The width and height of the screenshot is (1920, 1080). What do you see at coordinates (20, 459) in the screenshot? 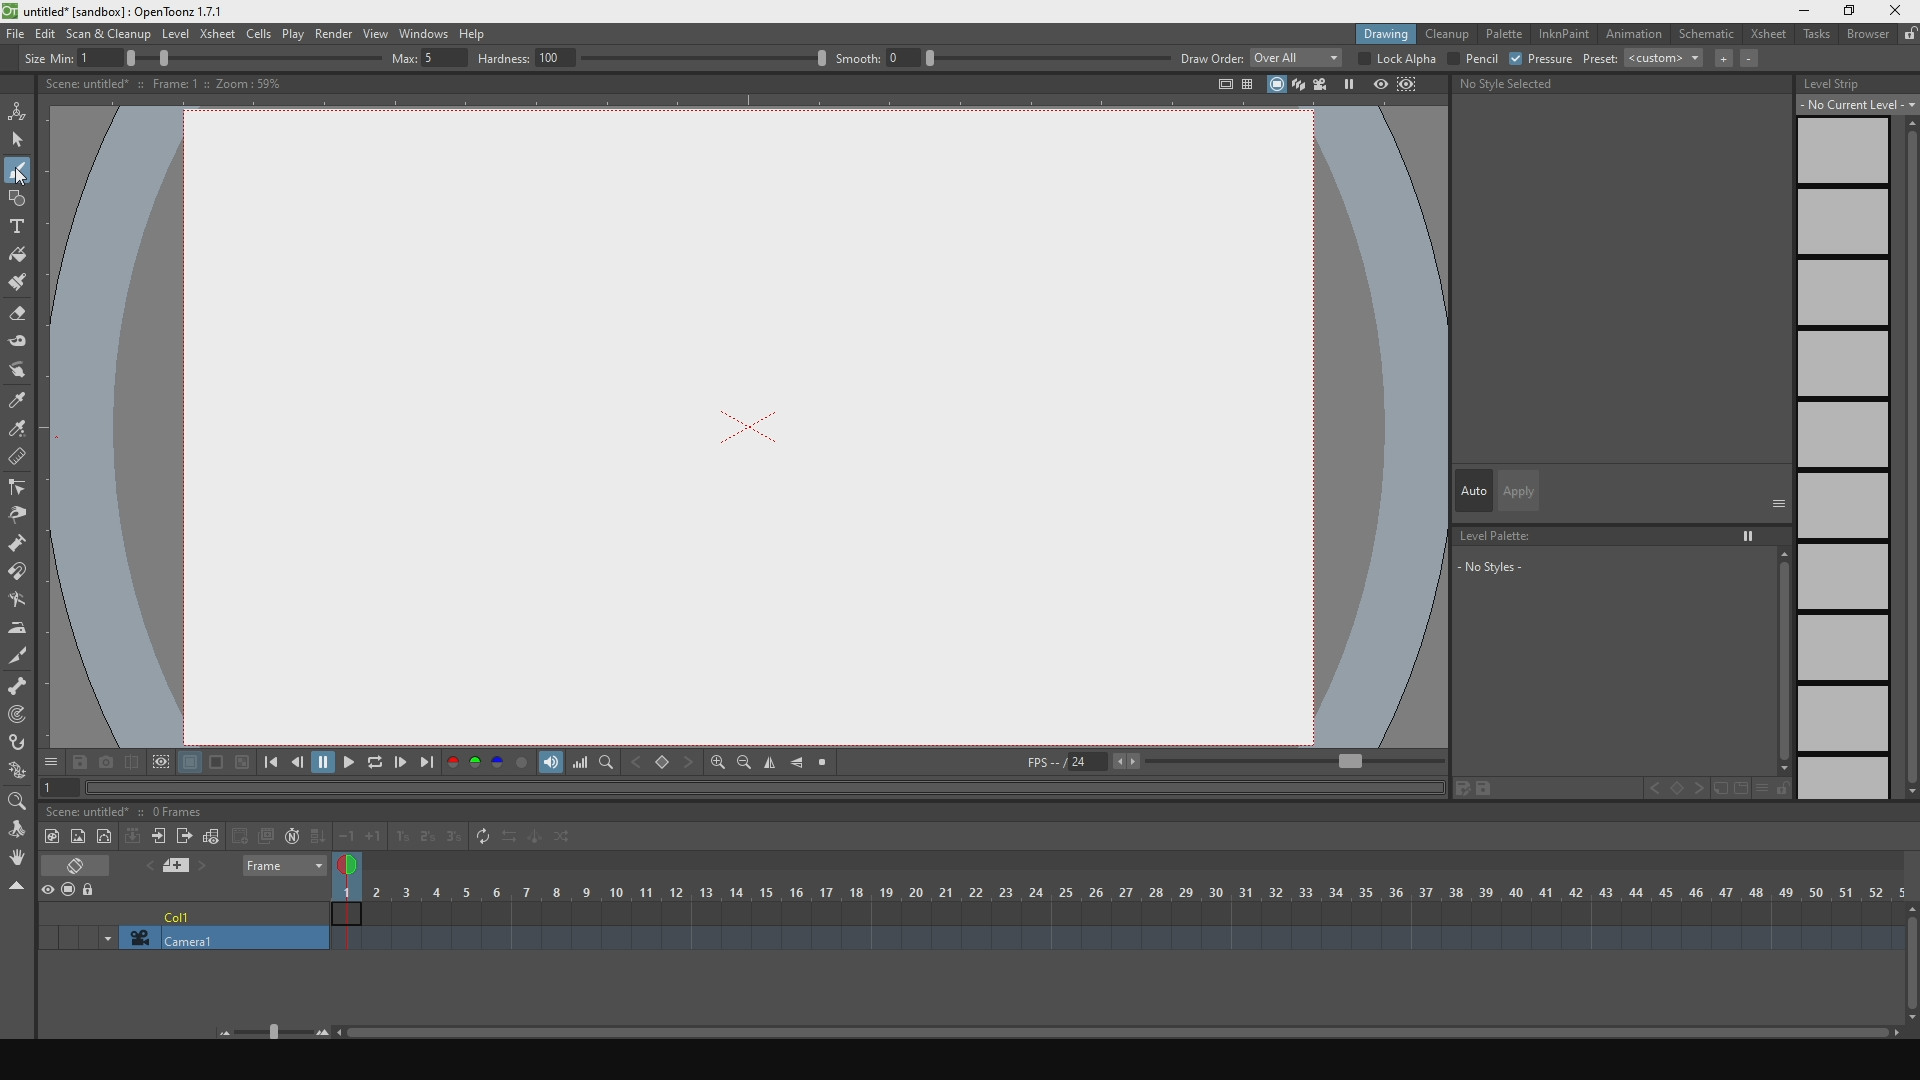
I see `delete` at bounding box center [20, 459].